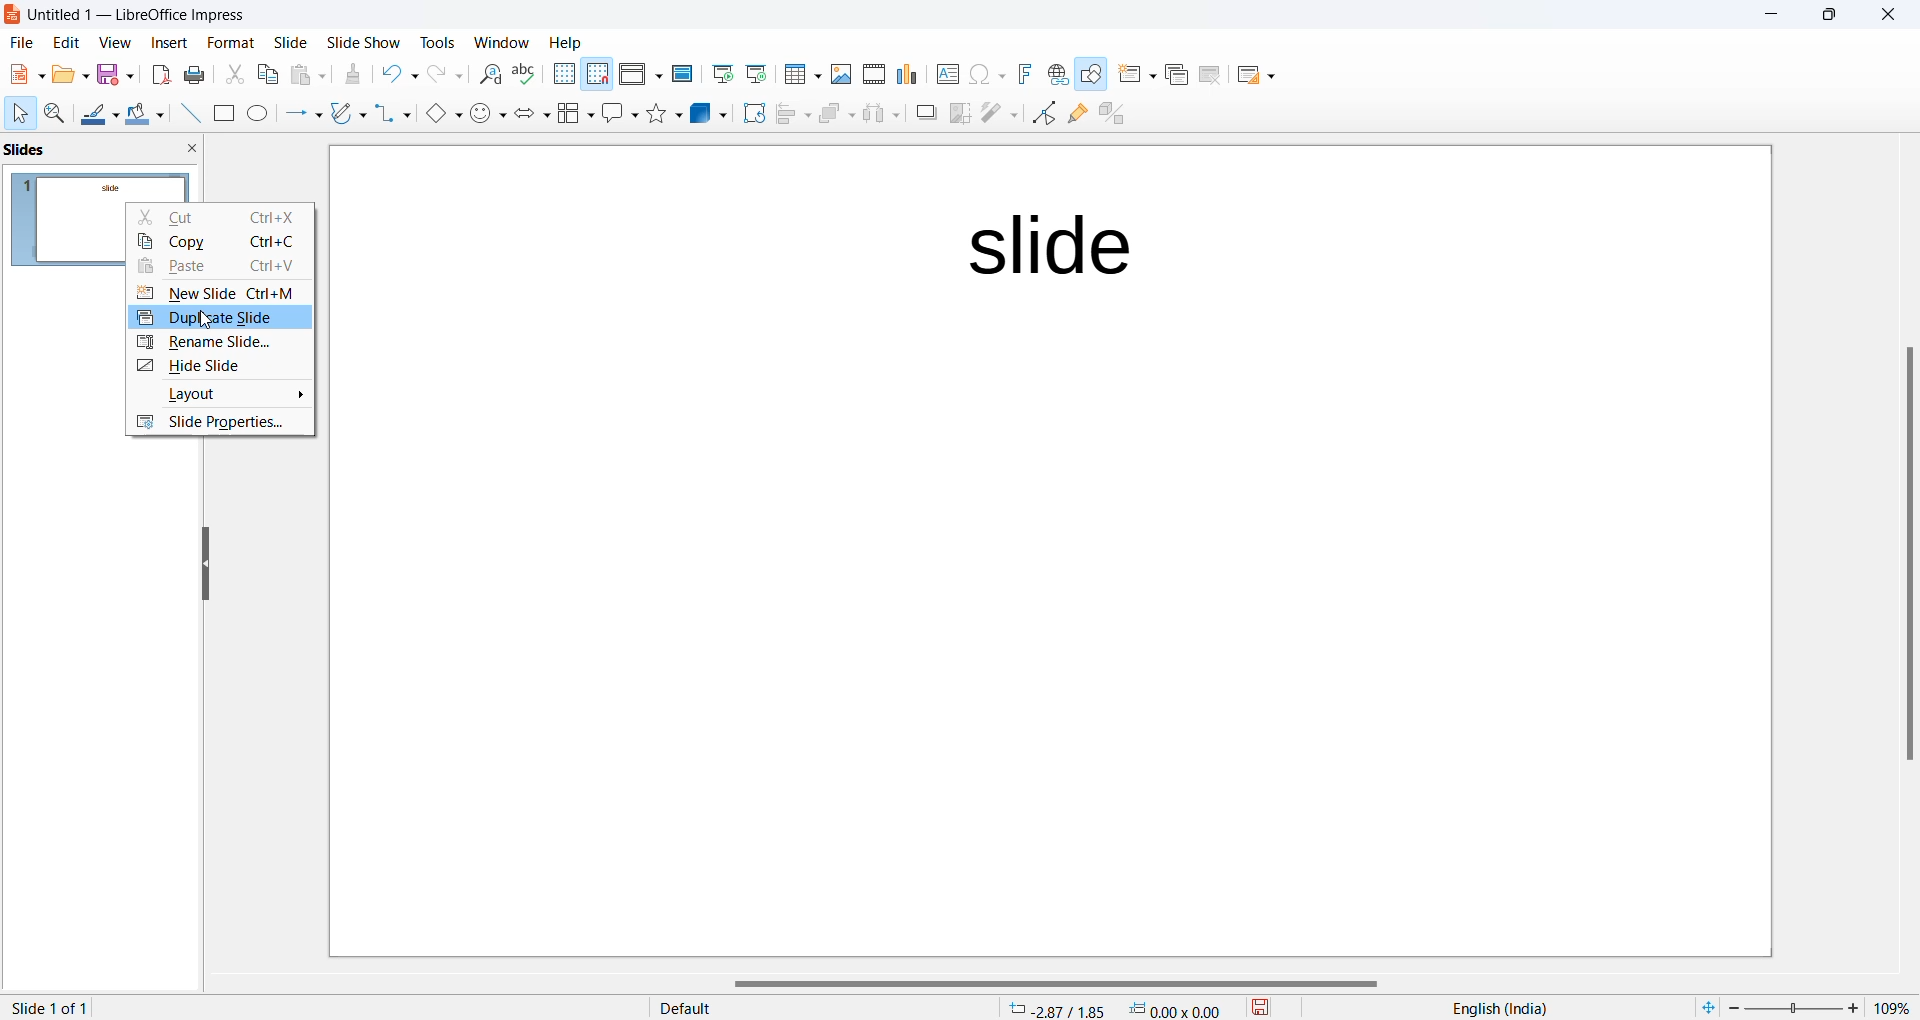  Describe the element at coordinates (362, 40) in the screenshot. I see `Slide show` at that location.